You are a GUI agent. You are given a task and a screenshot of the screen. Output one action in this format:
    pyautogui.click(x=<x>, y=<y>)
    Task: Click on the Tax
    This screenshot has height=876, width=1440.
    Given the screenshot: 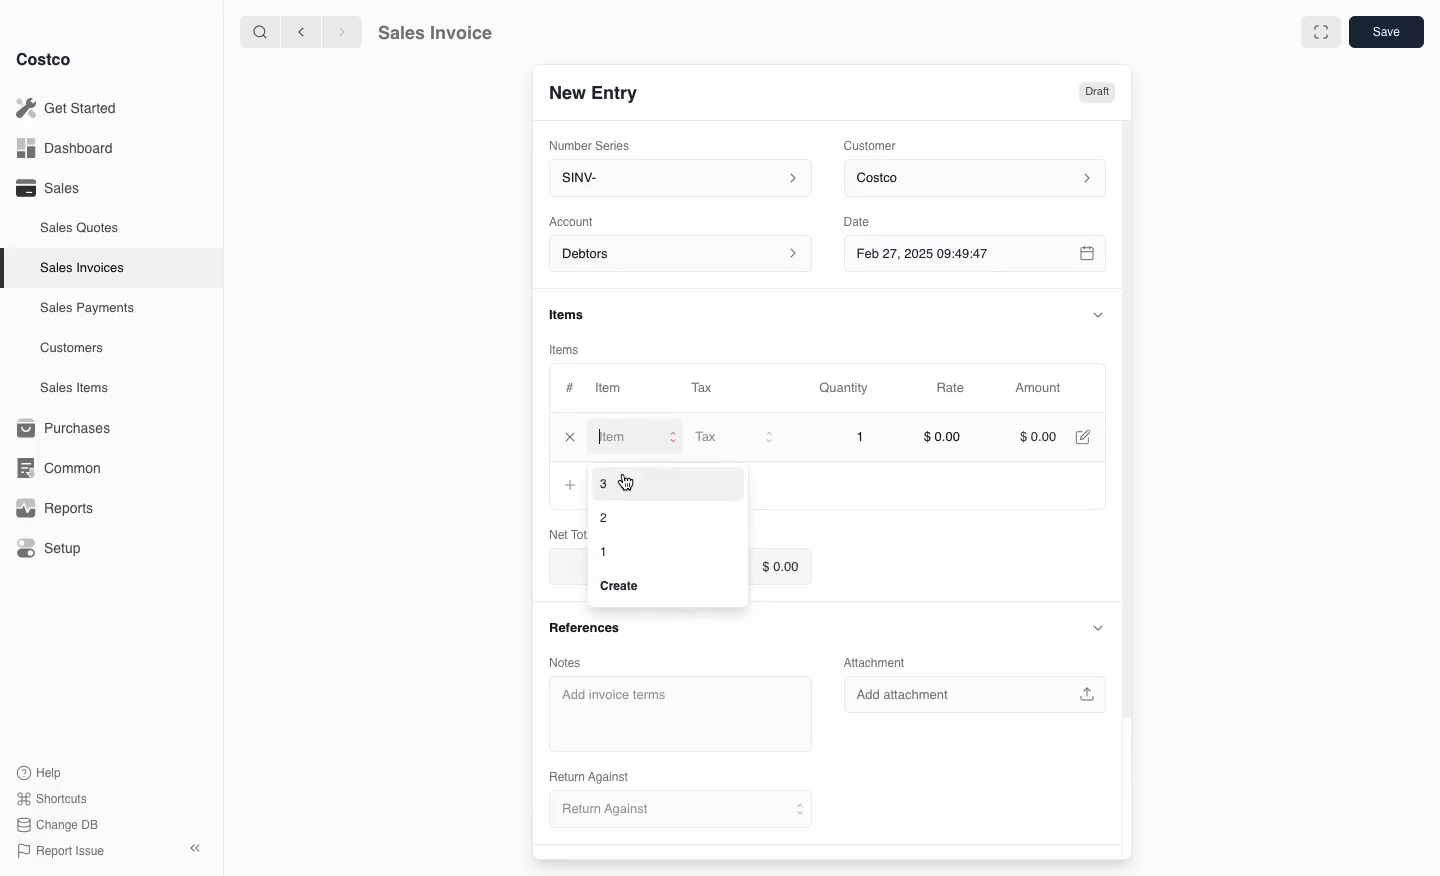 What is the action you would take?
    pyautogui.click(x=733, y=437)
    